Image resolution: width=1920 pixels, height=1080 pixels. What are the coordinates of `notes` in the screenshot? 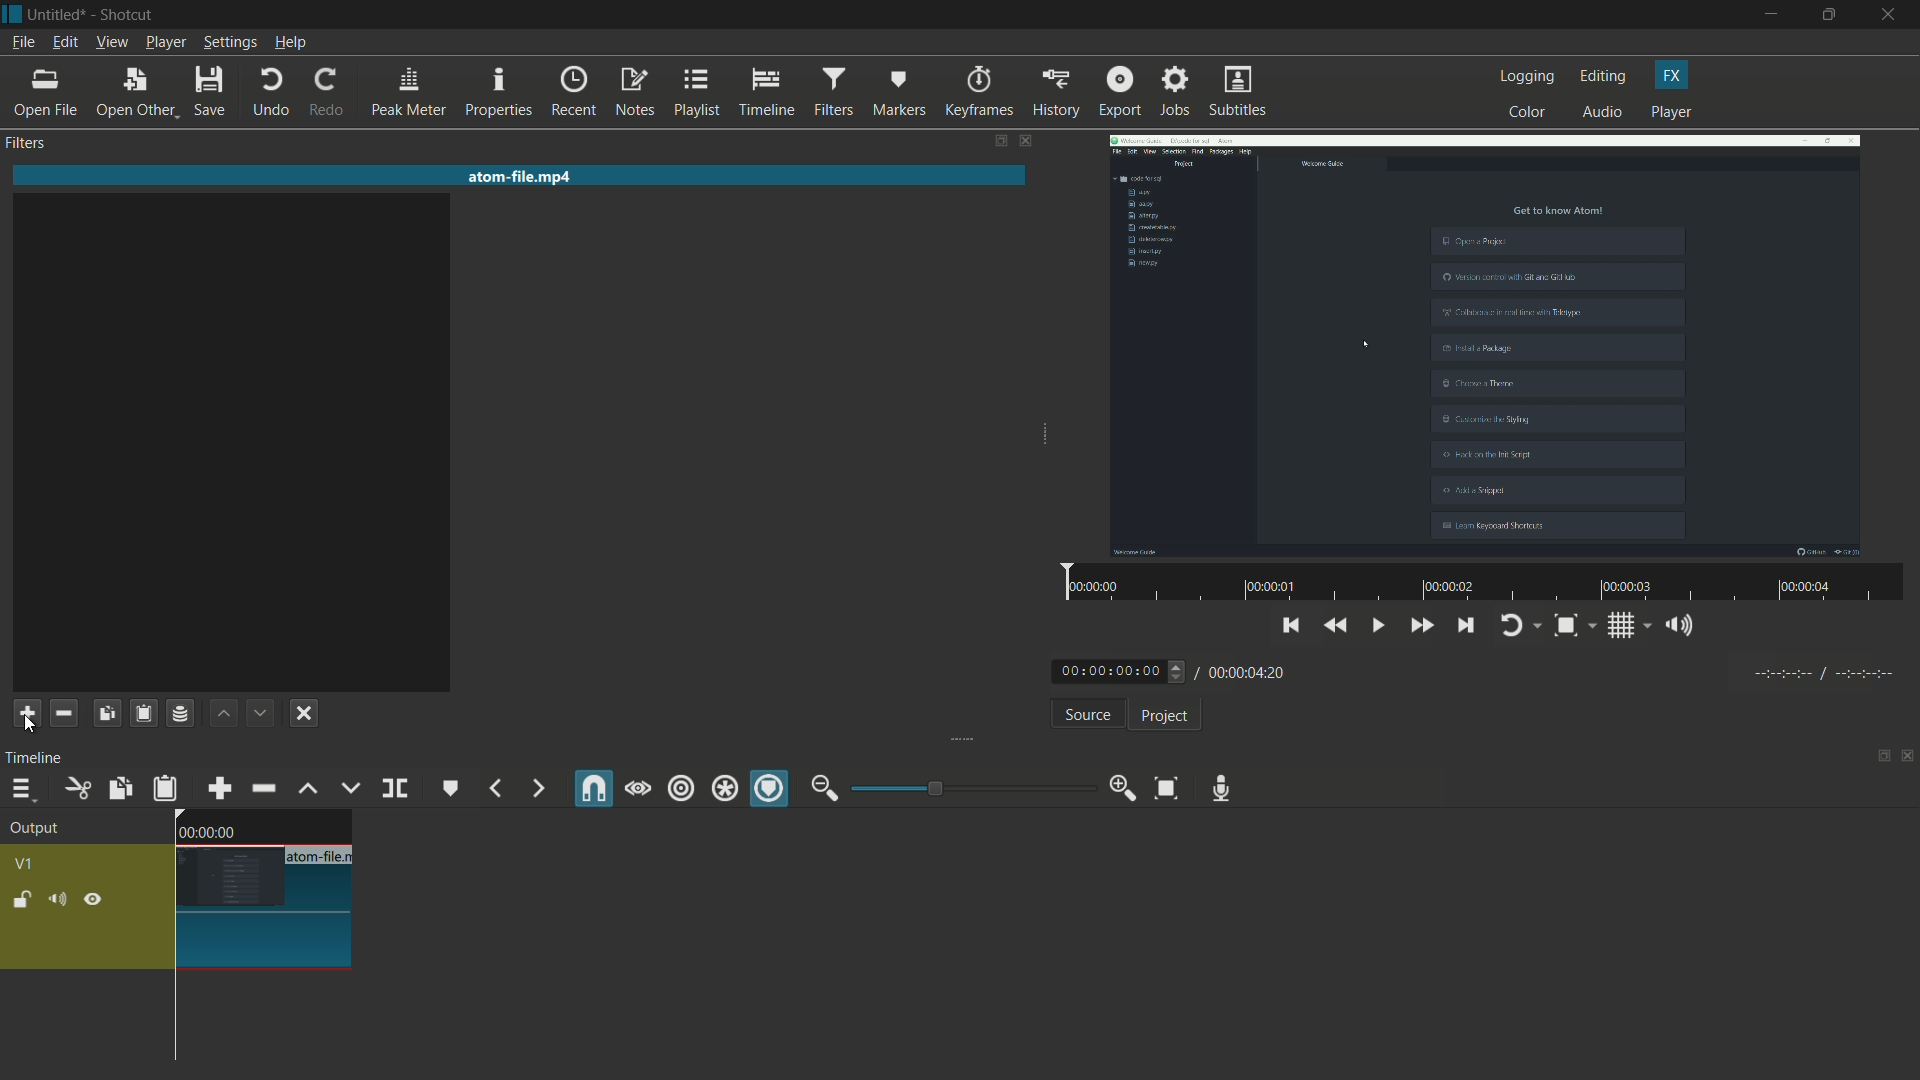 It's located at (637, 93).